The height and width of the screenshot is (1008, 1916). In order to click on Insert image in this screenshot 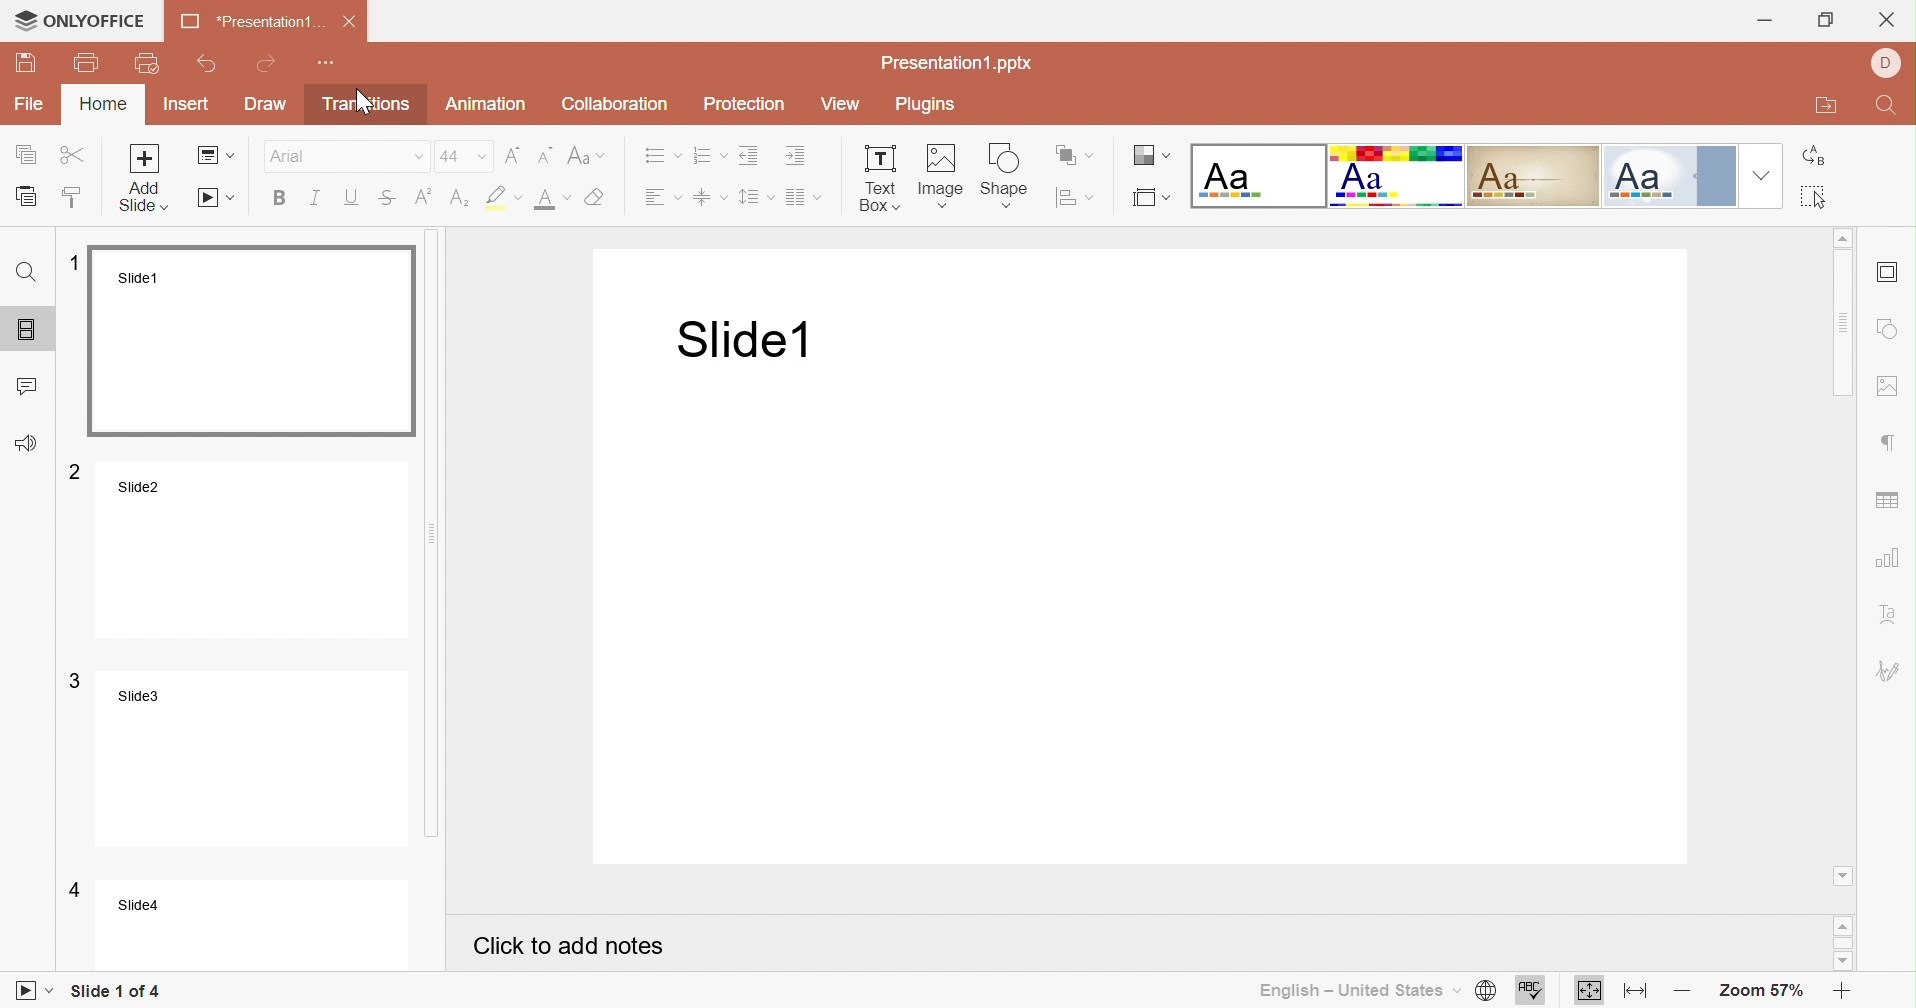, I will do `click(939, 175)`.